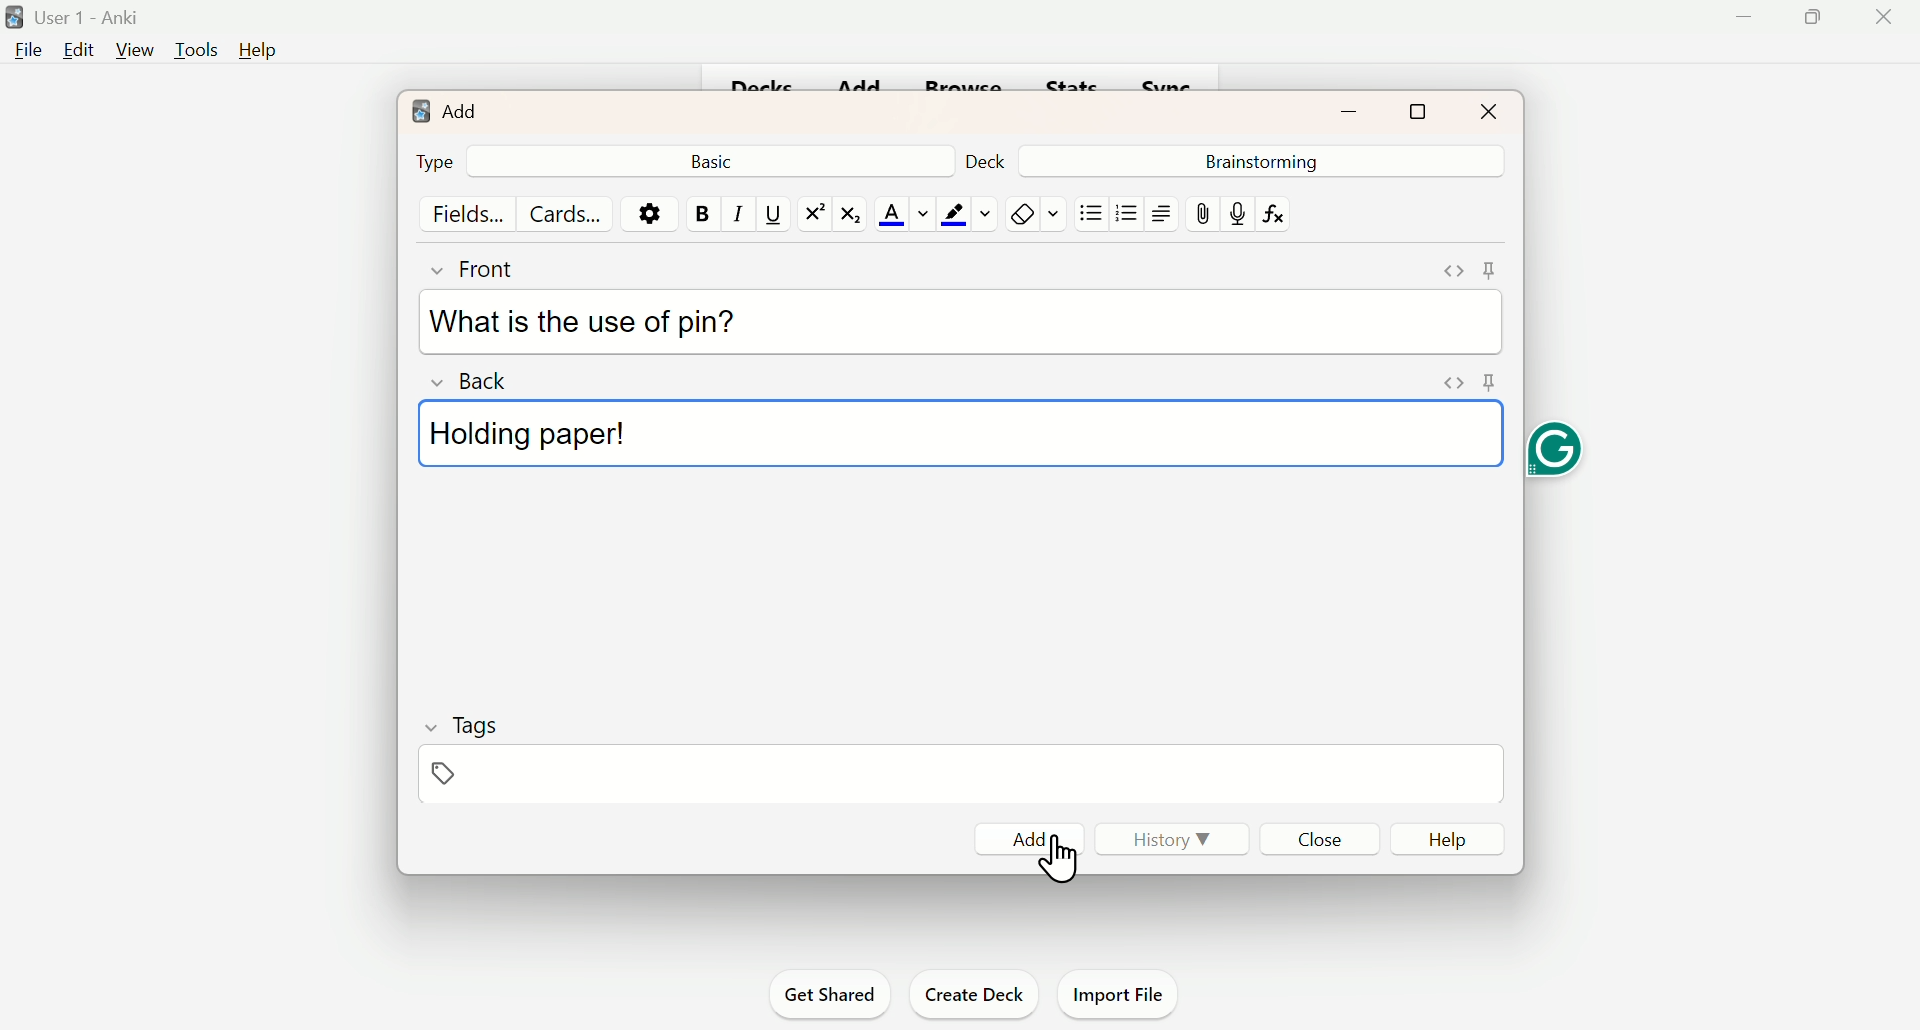  Describe the element at coordinates (582, 322) in the screenshot. I see `What is the use of pin?` at that location.